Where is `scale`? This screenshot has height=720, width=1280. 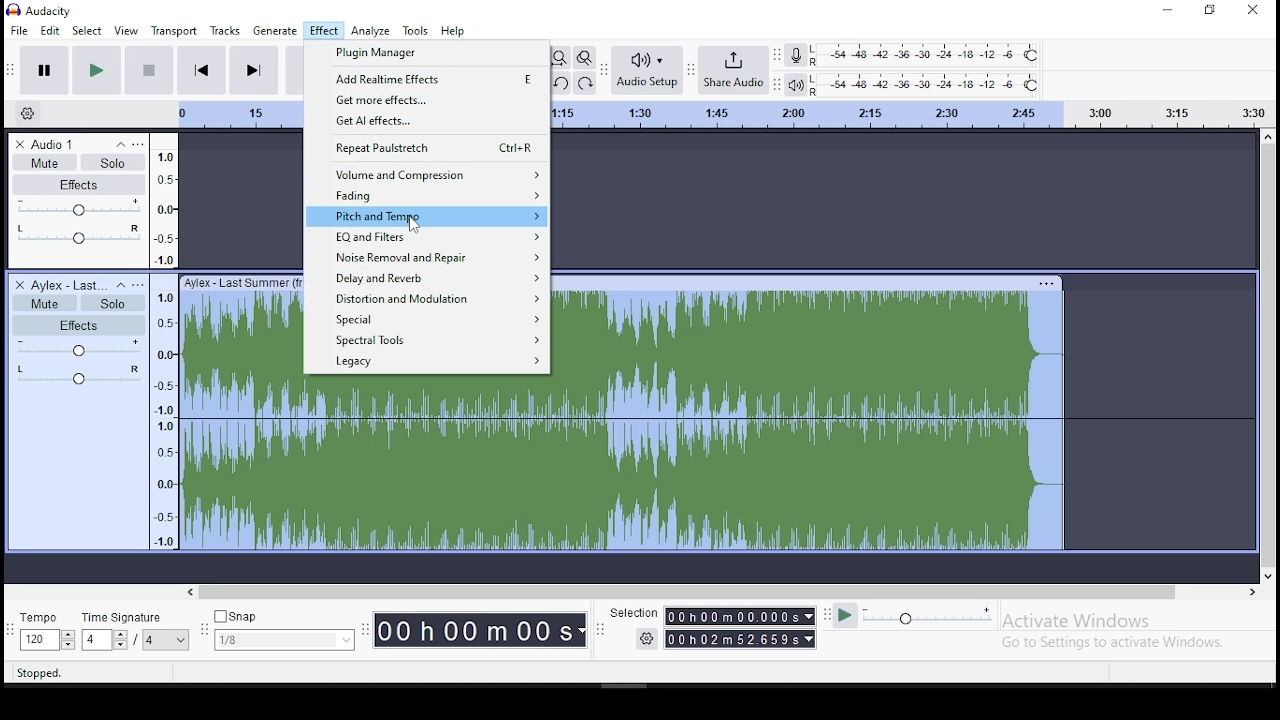
scale is located at coordinates (164, 341).